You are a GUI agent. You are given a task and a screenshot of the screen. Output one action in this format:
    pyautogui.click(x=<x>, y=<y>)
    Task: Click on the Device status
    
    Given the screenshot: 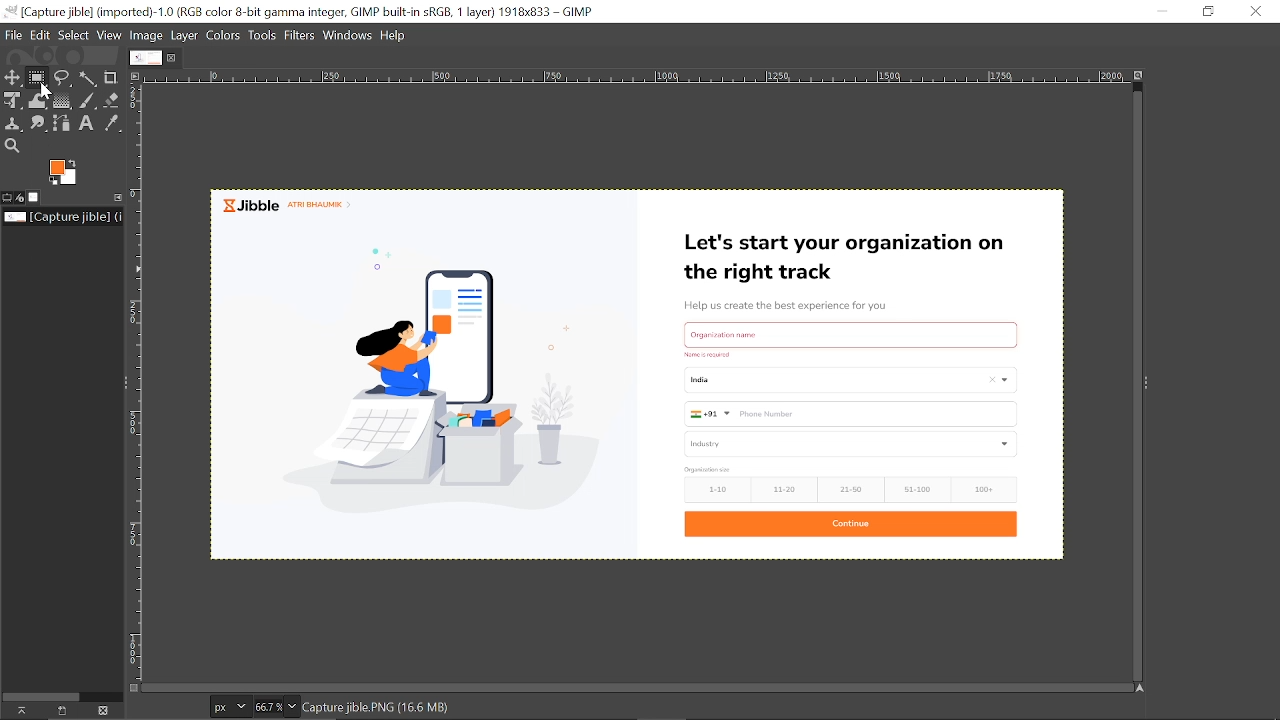 What is the action you would take?
    pyautogui.click(x=21, y=197)
    